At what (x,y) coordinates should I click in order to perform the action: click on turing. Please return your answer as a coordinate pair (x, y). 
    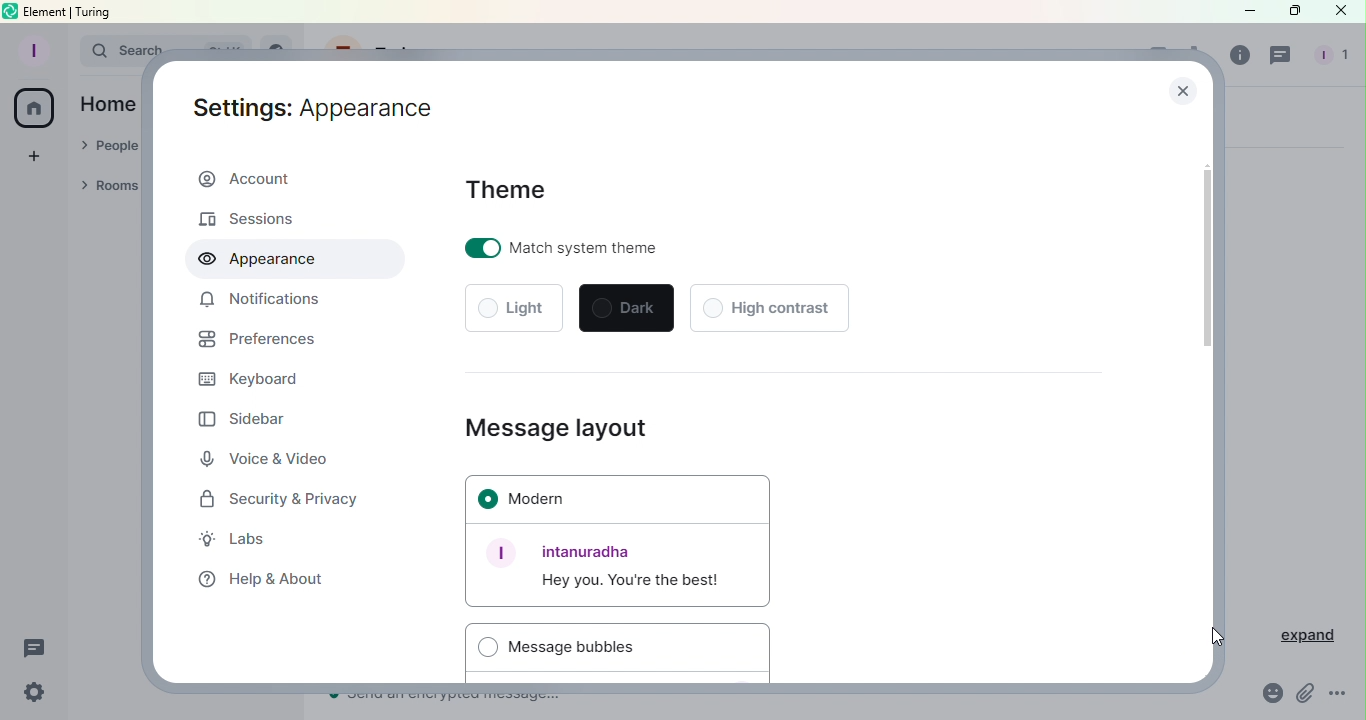
    Looking at the image, I should click on (94, 11).